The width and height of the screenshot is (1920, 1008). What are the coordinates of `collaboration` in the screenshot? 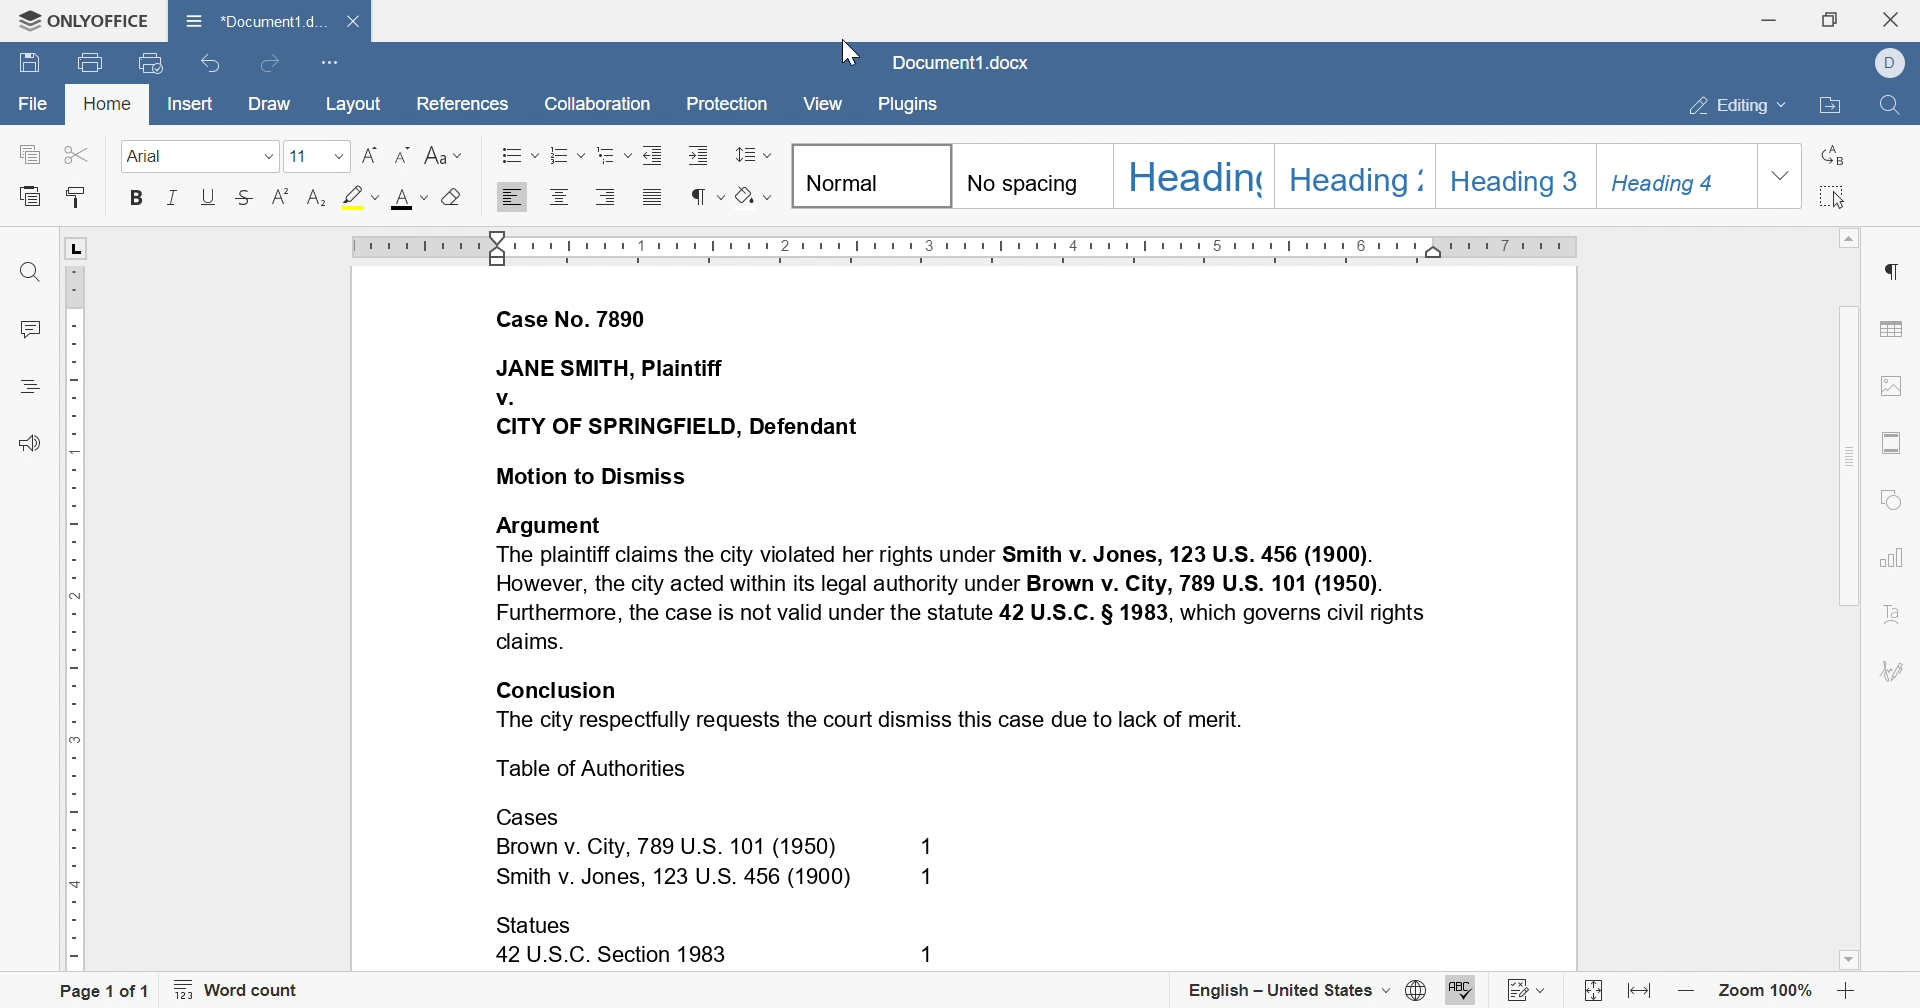 It's located at (599, 108).